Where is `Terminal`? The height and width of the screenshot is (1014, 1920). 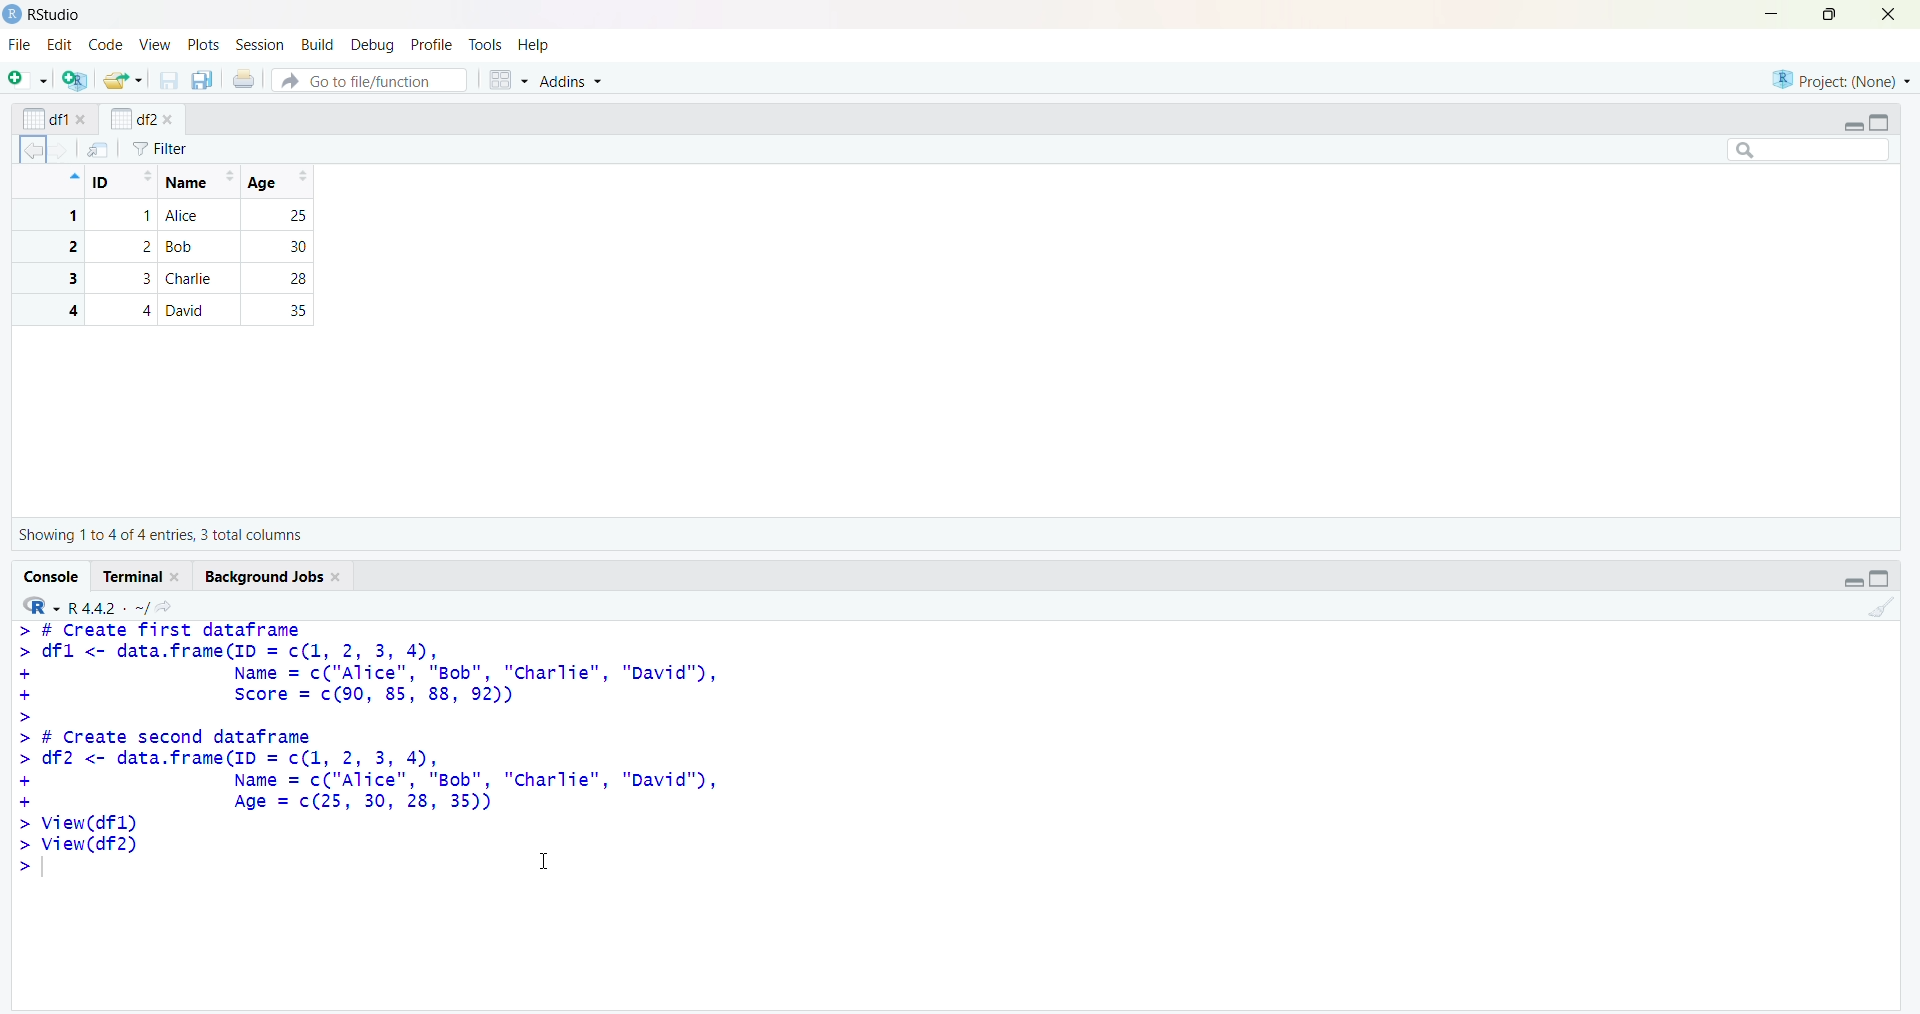
Terminal is located at coordinates (134, 576).